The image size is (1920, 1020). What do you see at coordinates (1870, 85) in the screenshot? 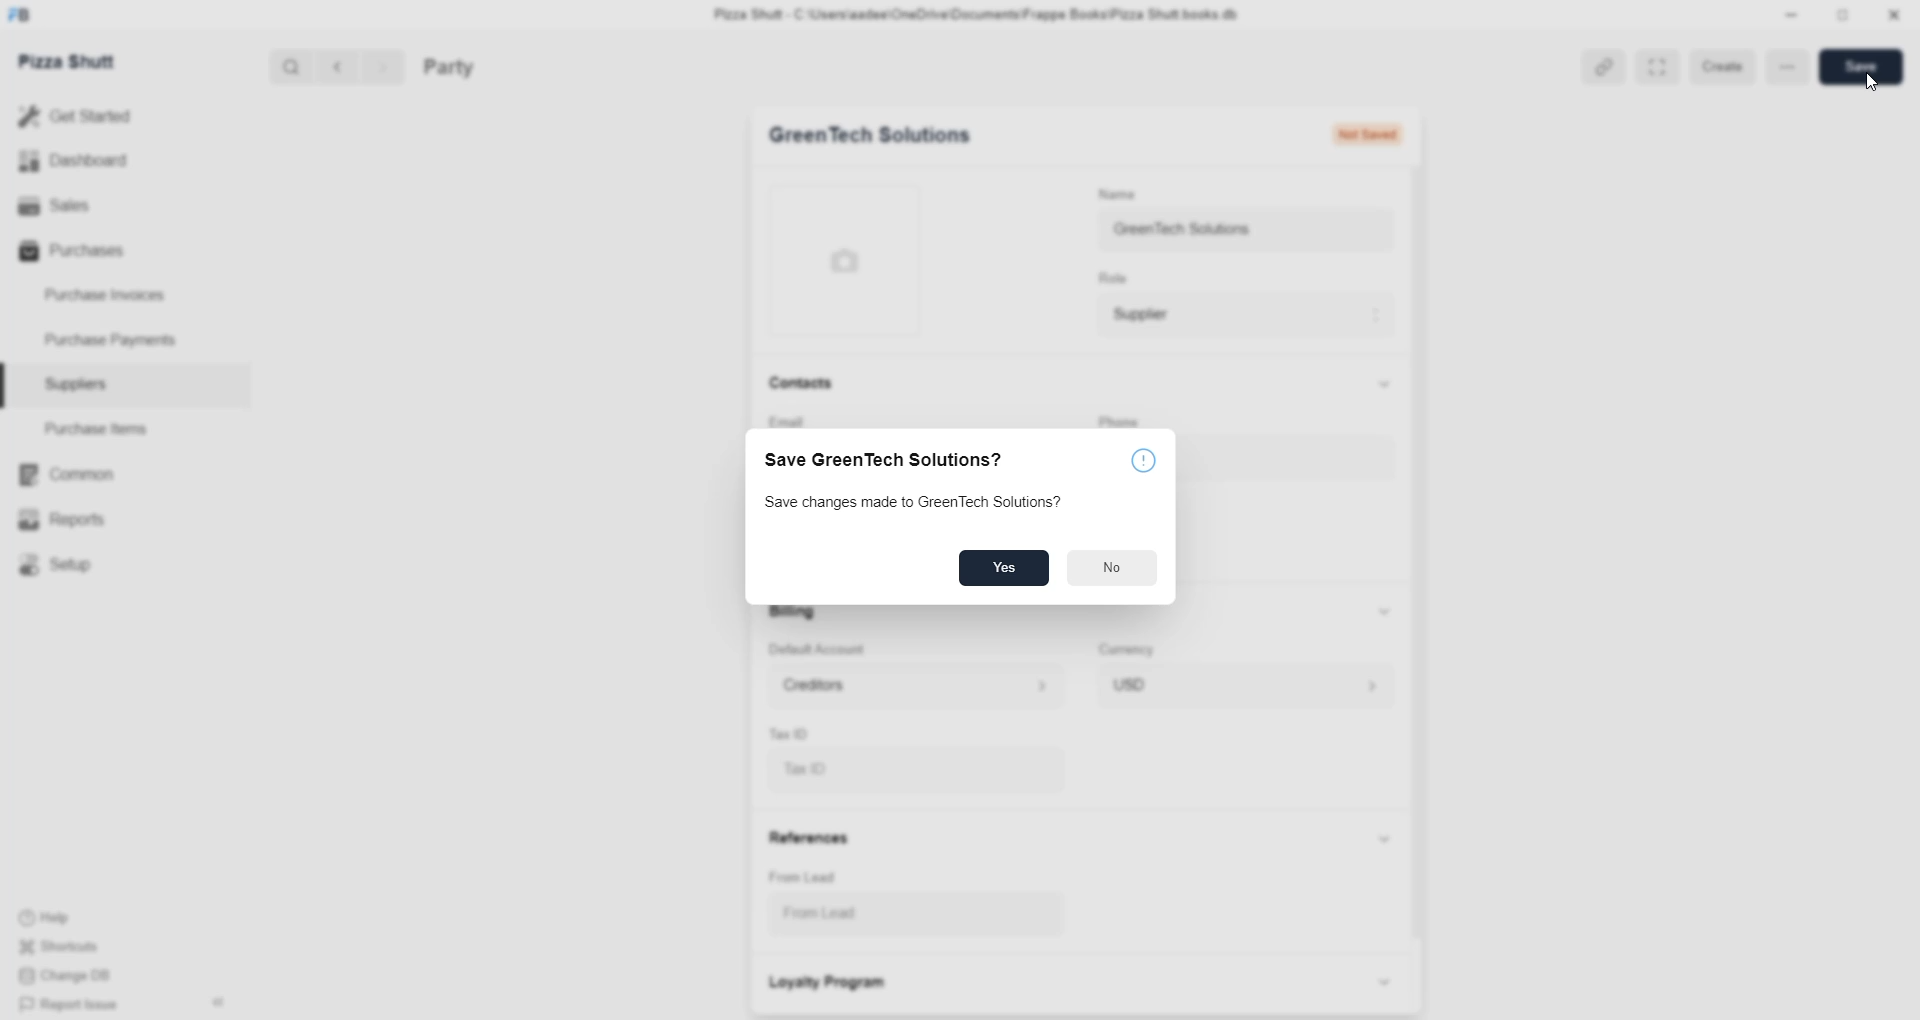
I see `cursor` at bounding box center [1870, 85].